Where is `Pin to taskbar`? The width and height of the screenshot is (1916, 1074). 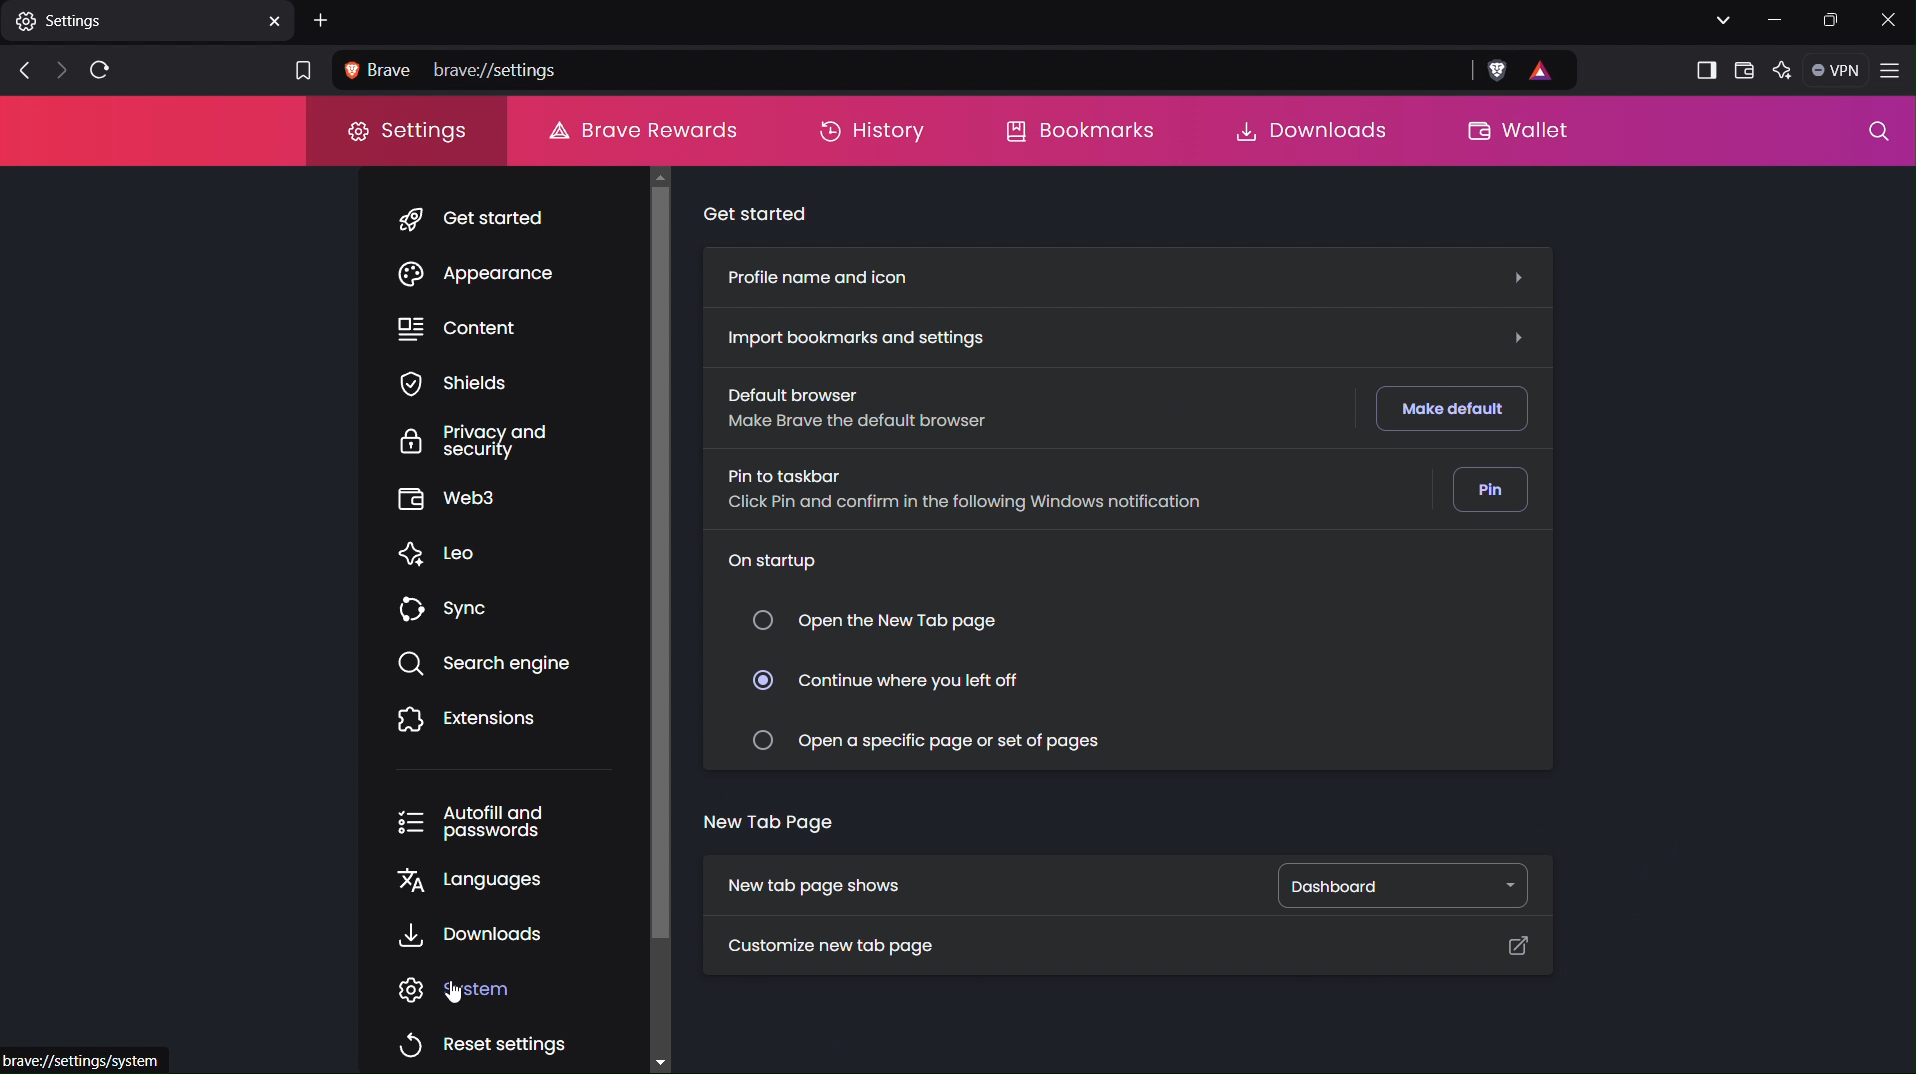
Pin to taskbar is located at coordinates (963, 486).